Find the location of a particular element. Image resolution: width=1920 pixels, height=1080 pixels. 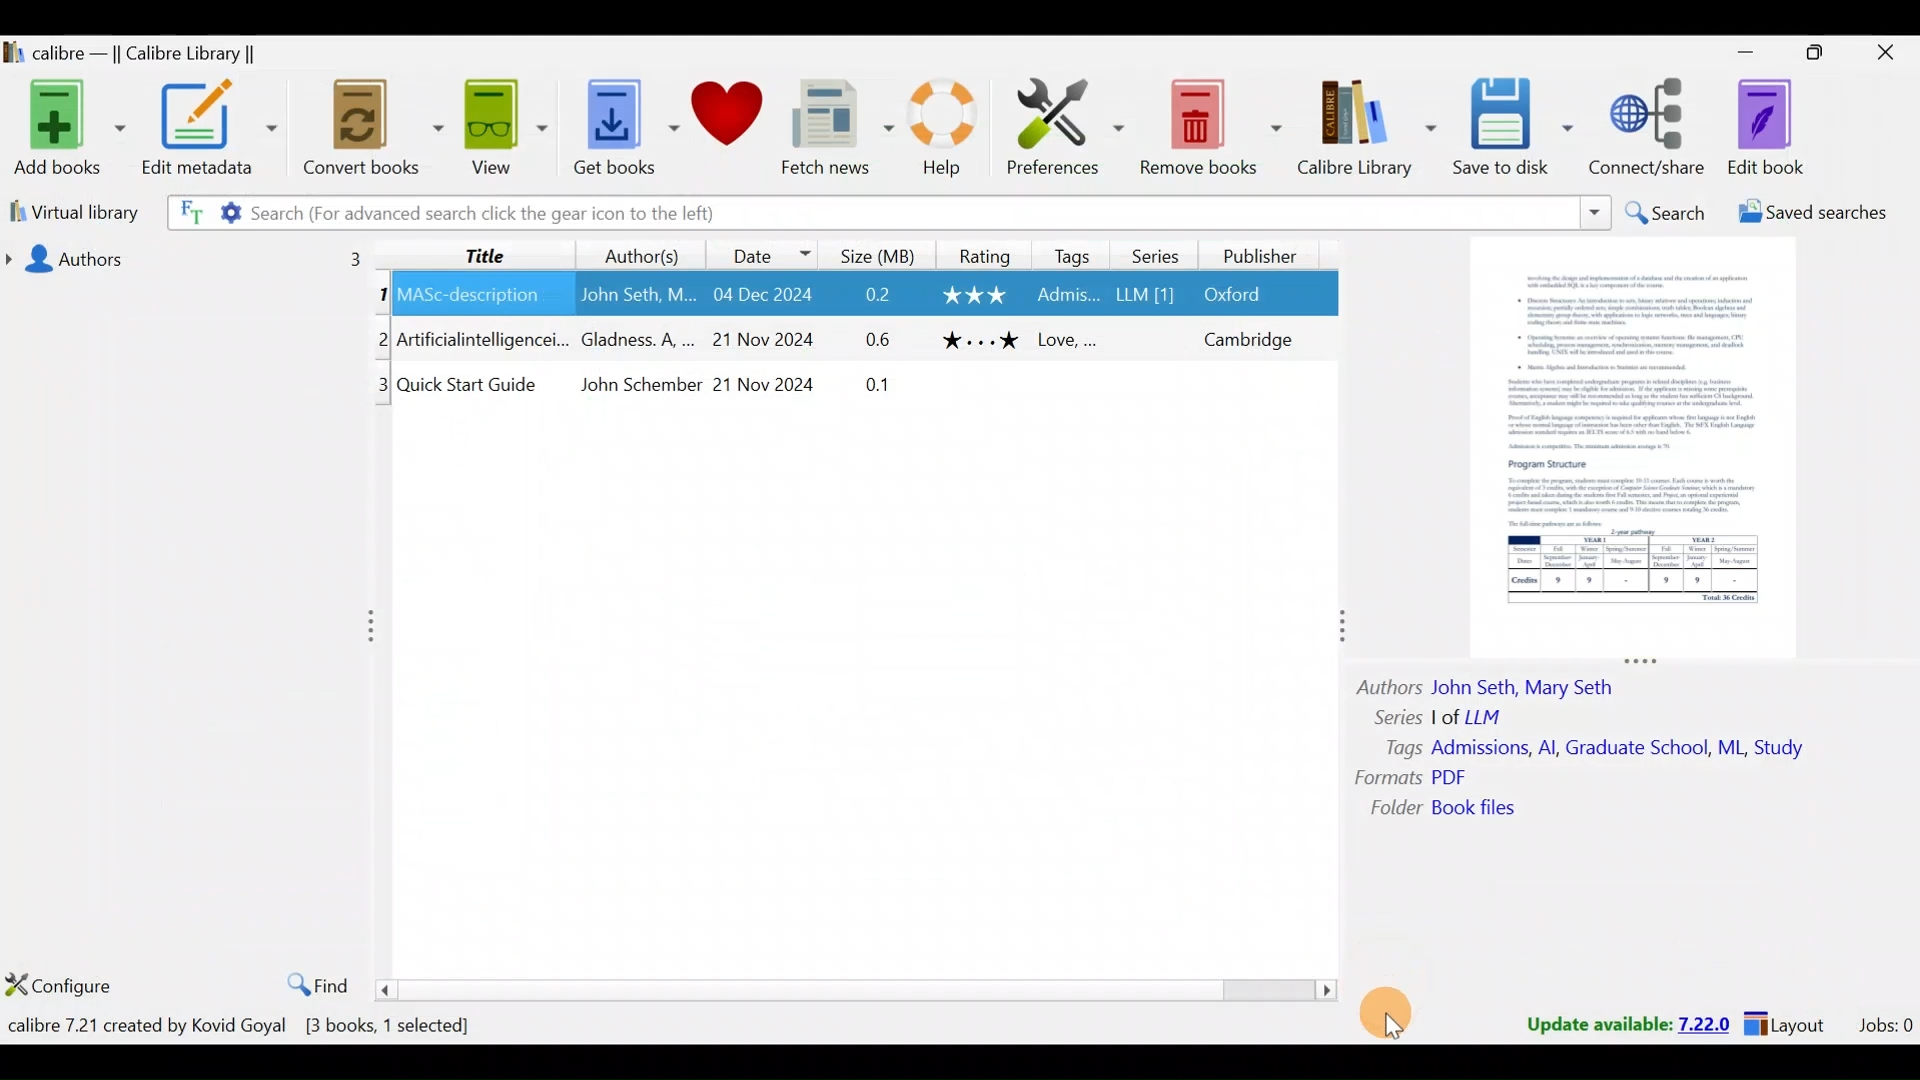

Search is located at coordinates (1664, 210).